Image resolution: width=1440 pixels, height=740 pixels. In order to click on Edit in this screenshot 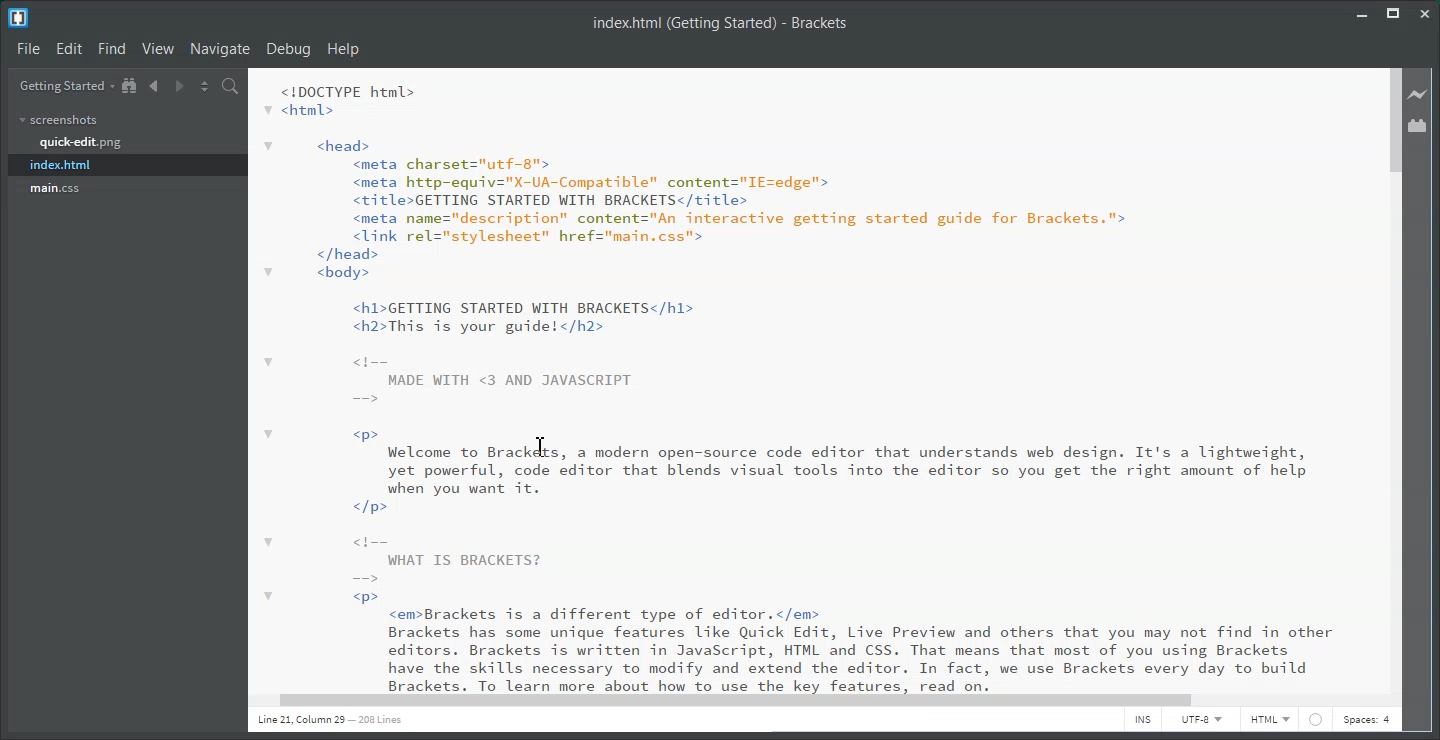, I will do `click(69, 49)`.